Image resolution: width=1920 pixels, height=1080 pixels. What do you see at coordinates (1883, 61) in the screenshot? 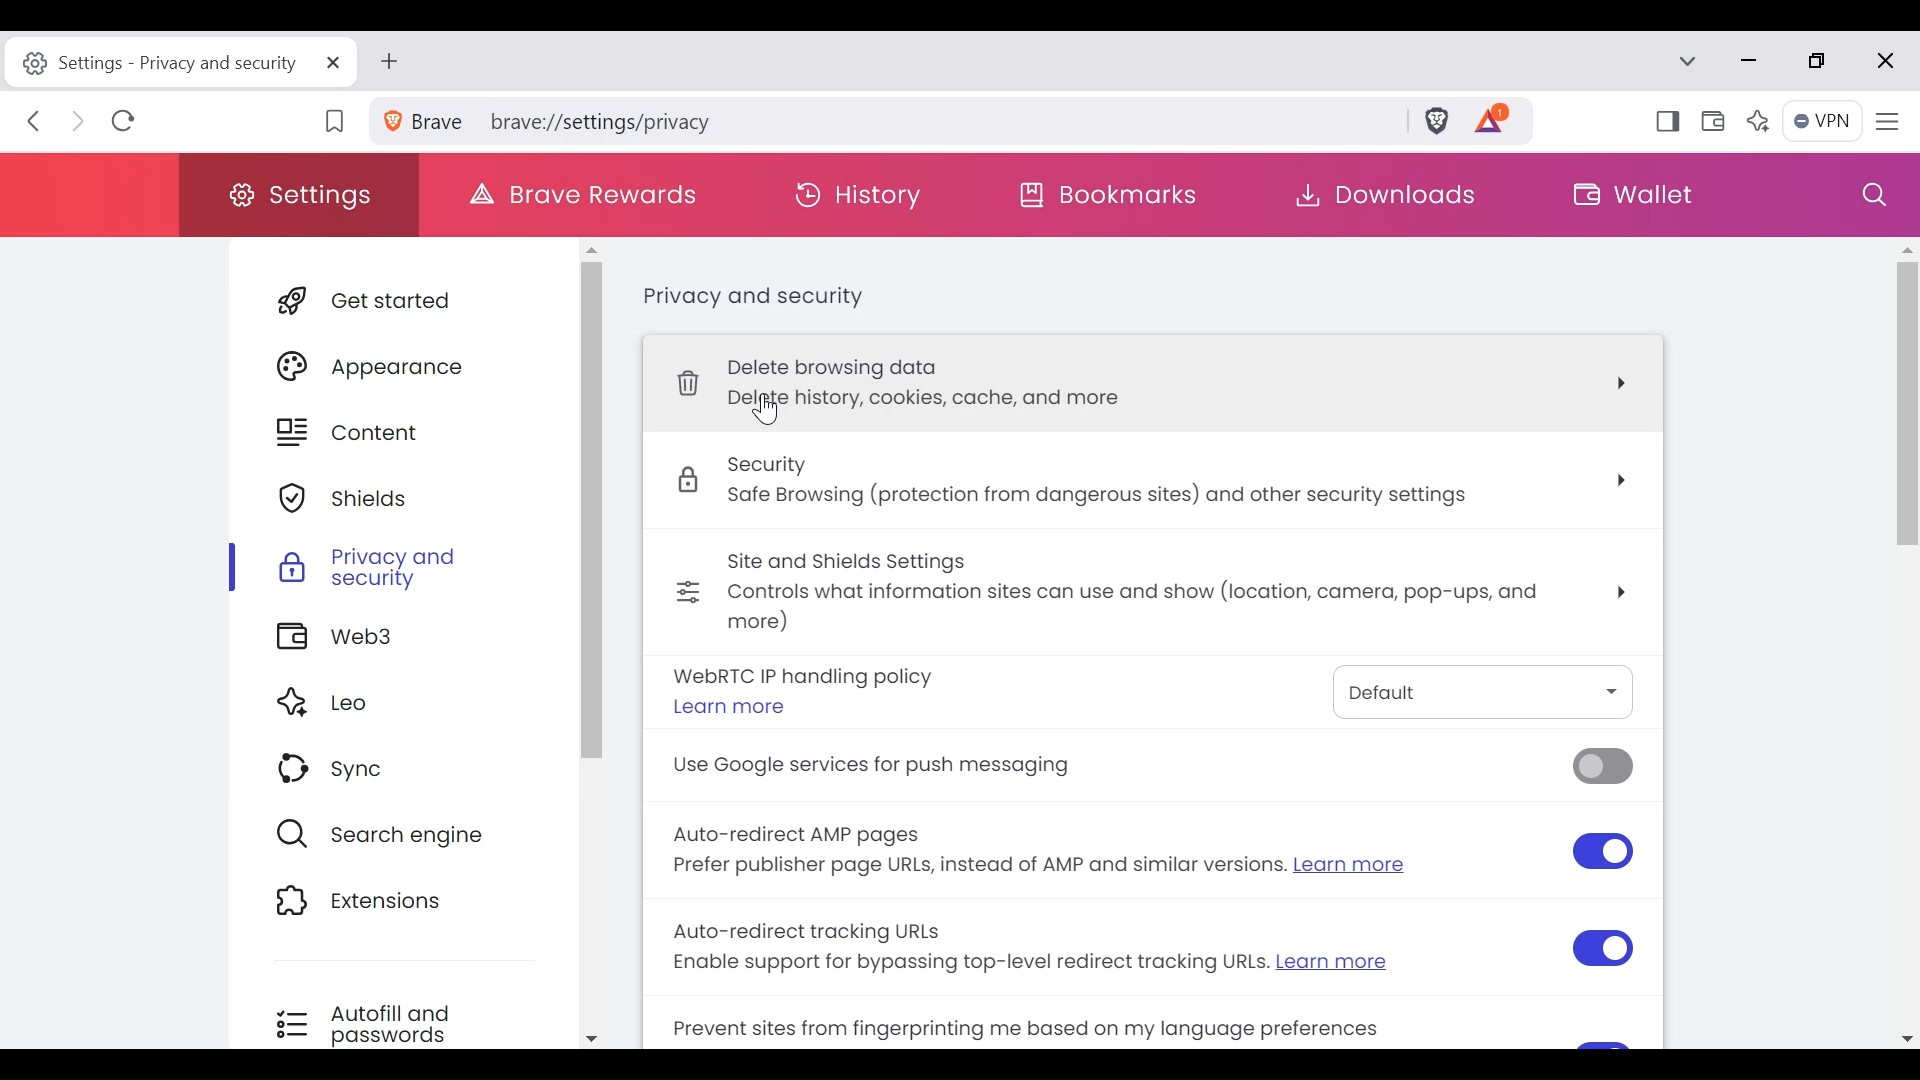
I see `close` at bounding box center [1883, 61].